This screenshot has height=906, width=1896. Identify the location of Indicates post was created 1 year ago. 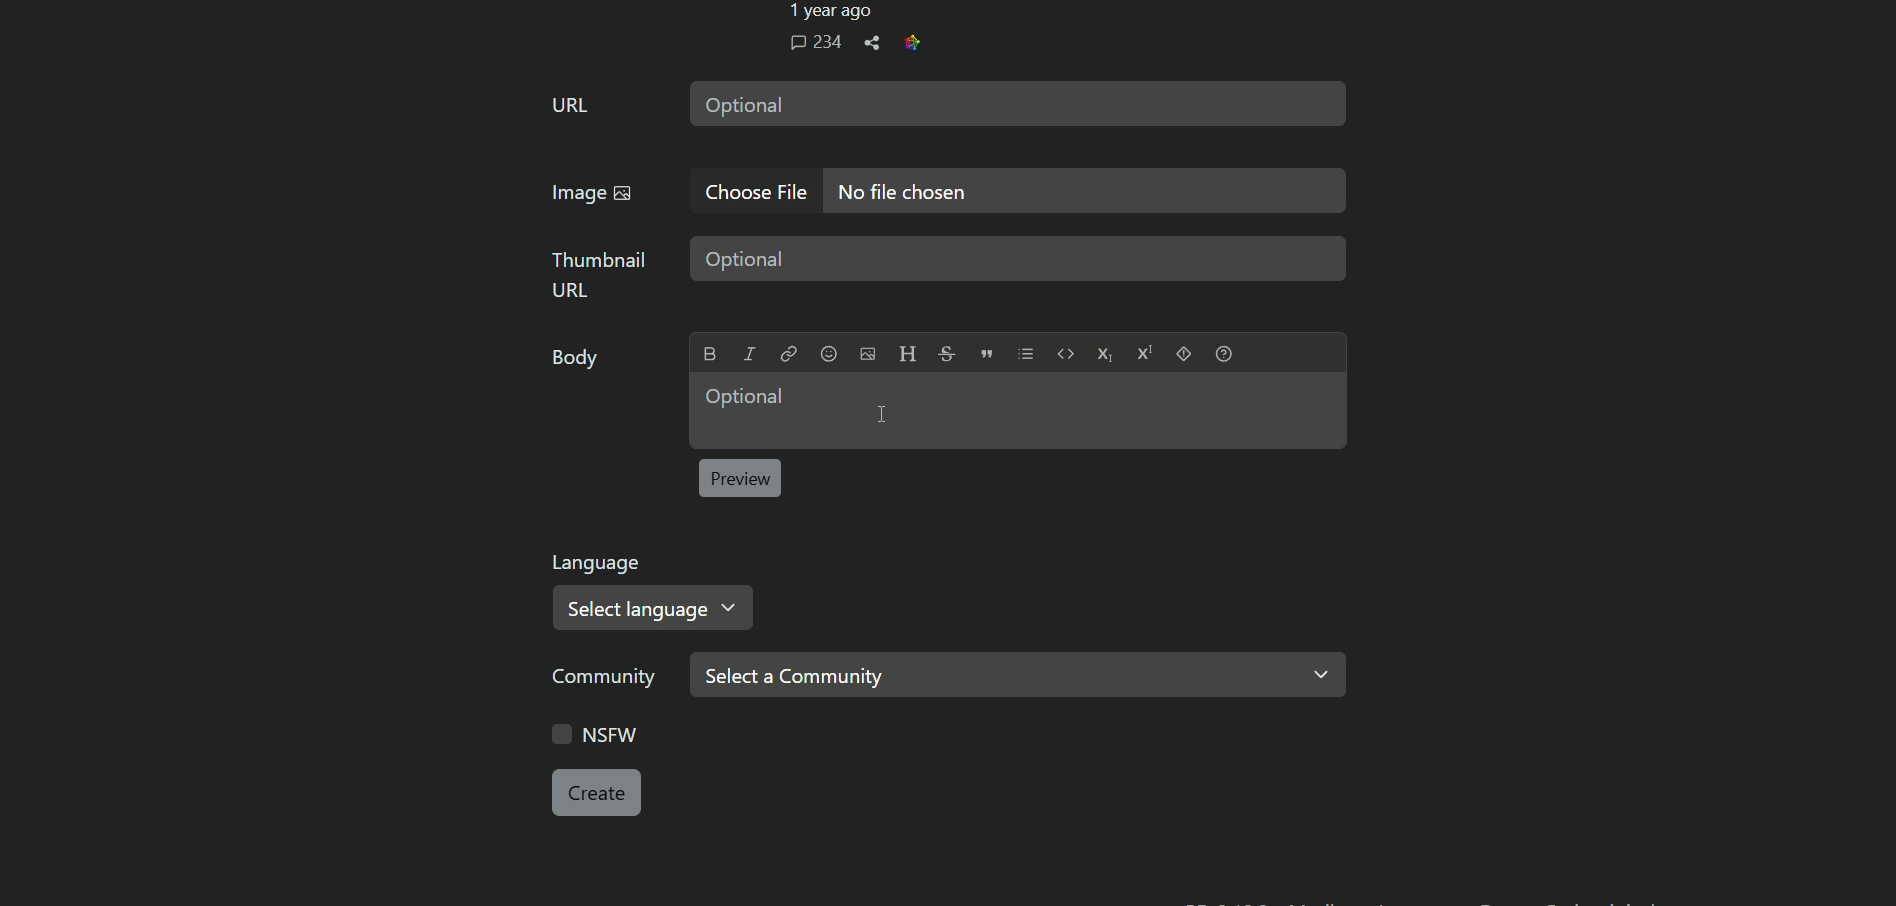
(828, 12).